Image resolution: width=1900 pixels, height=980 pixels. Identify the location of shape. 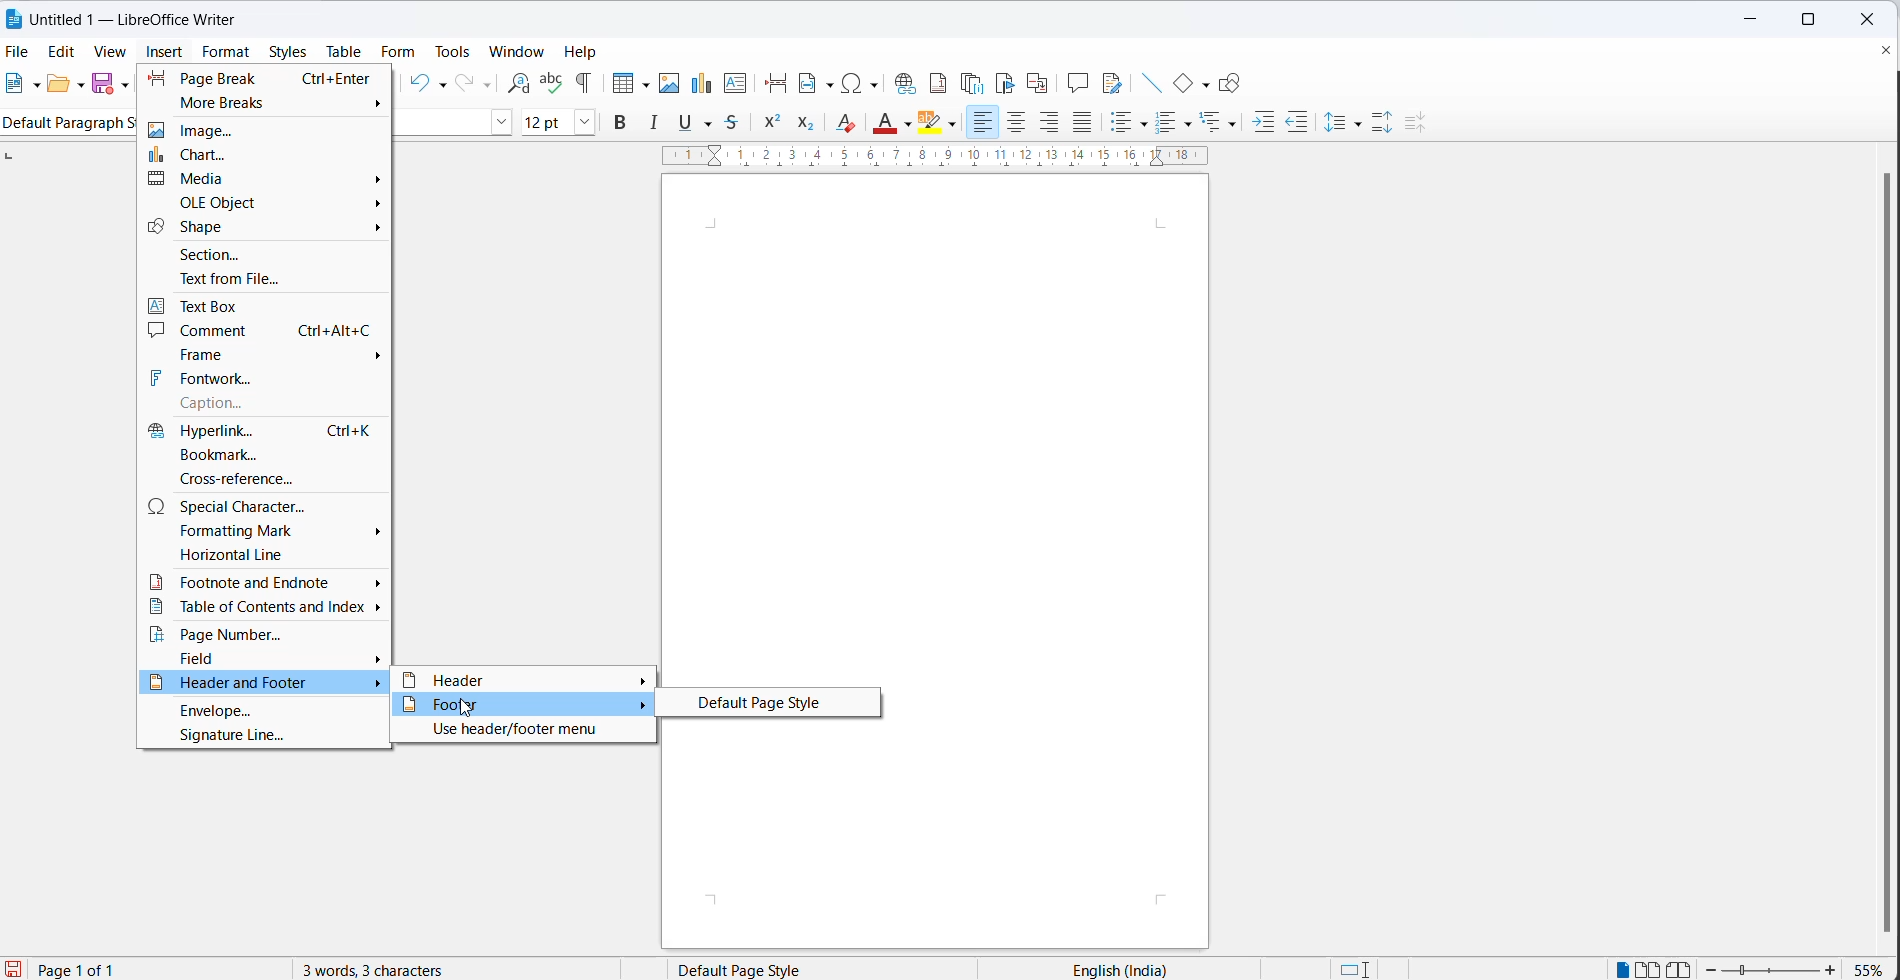
(263, 230).